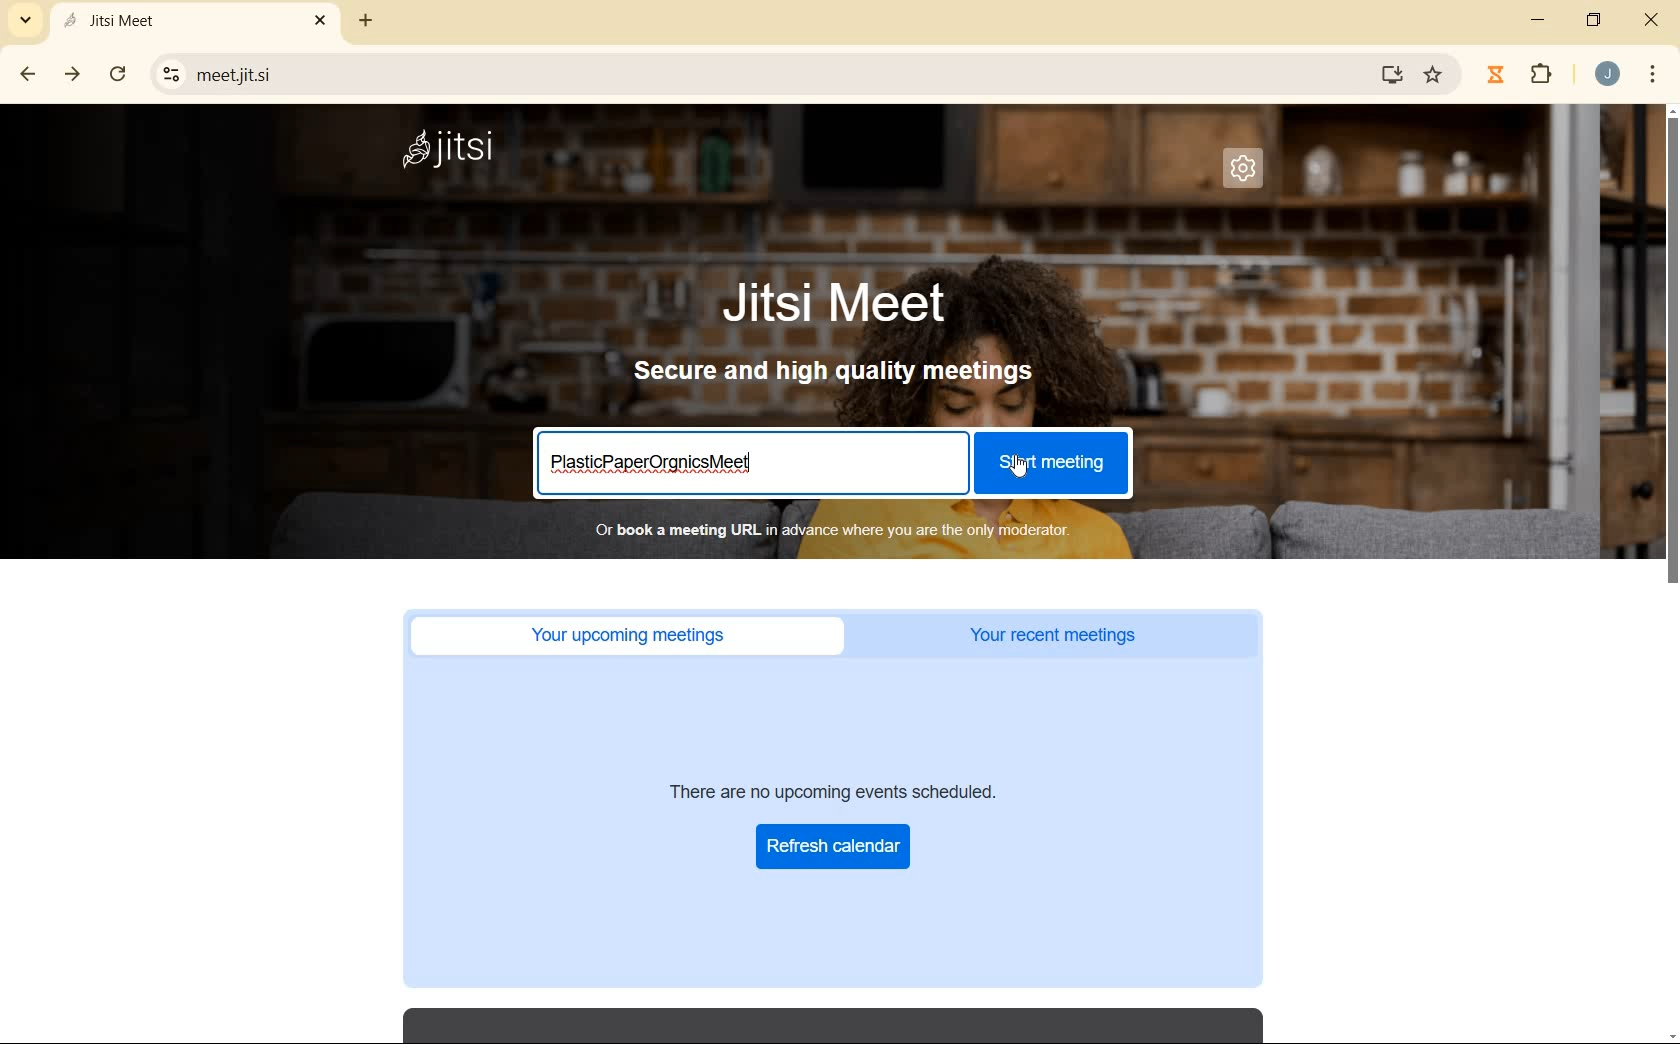  Describe the element at coordinates (172, 73) in the screenshot. I see `View site information` at that location.